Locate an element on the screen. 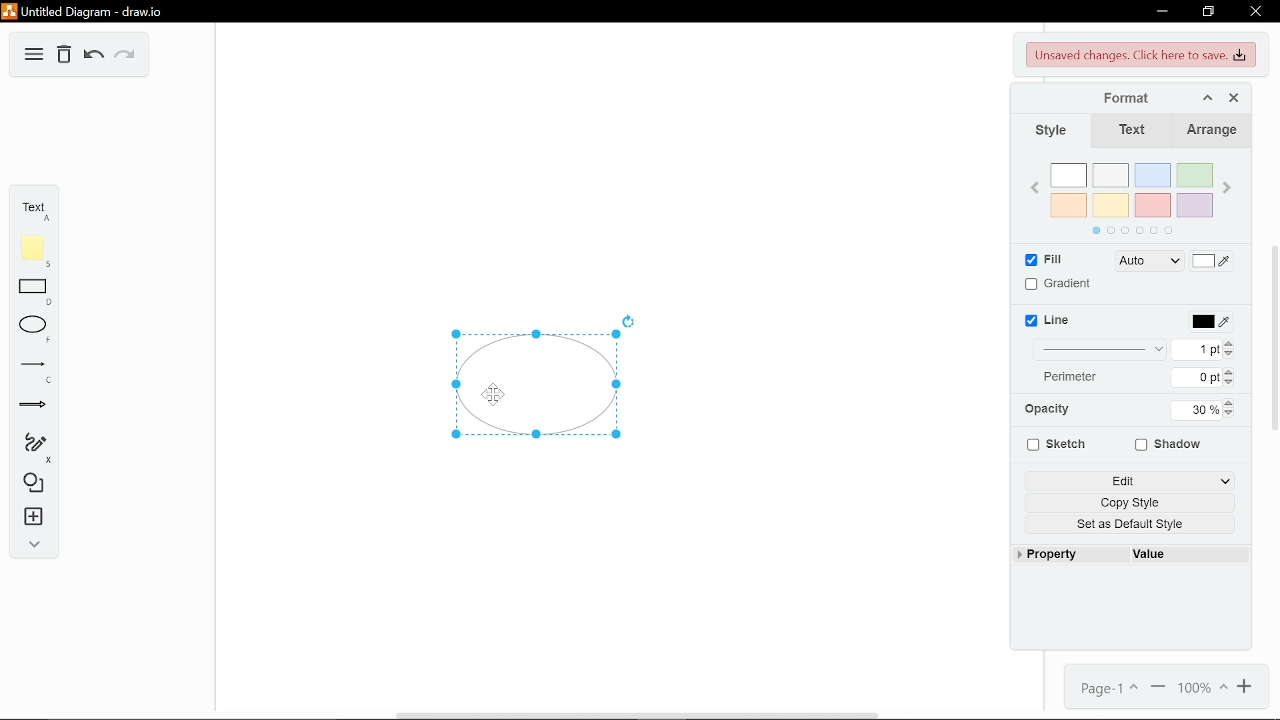  Decrease opacity is located at coordinates (1231, 415).